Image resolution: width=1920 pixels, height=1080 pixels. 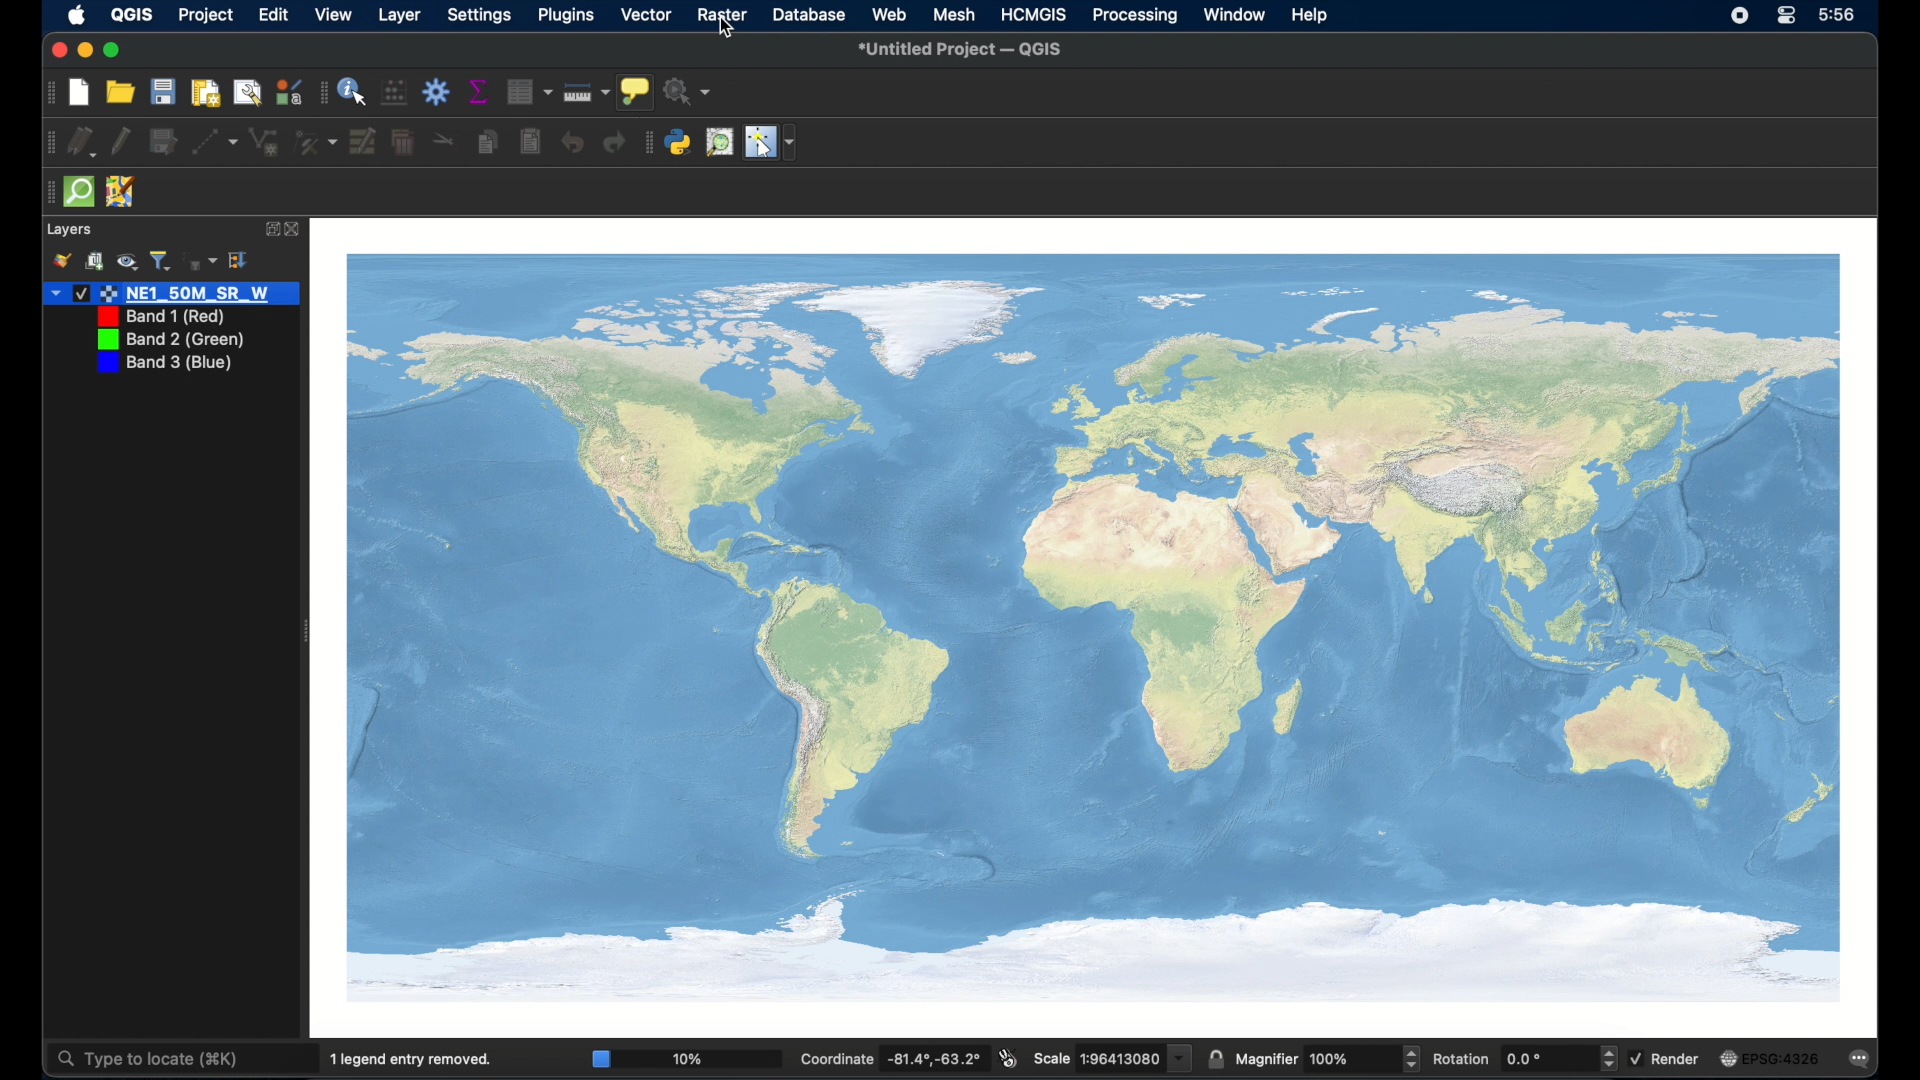 I want to click on open layout manager, so click(x=248, y=91).